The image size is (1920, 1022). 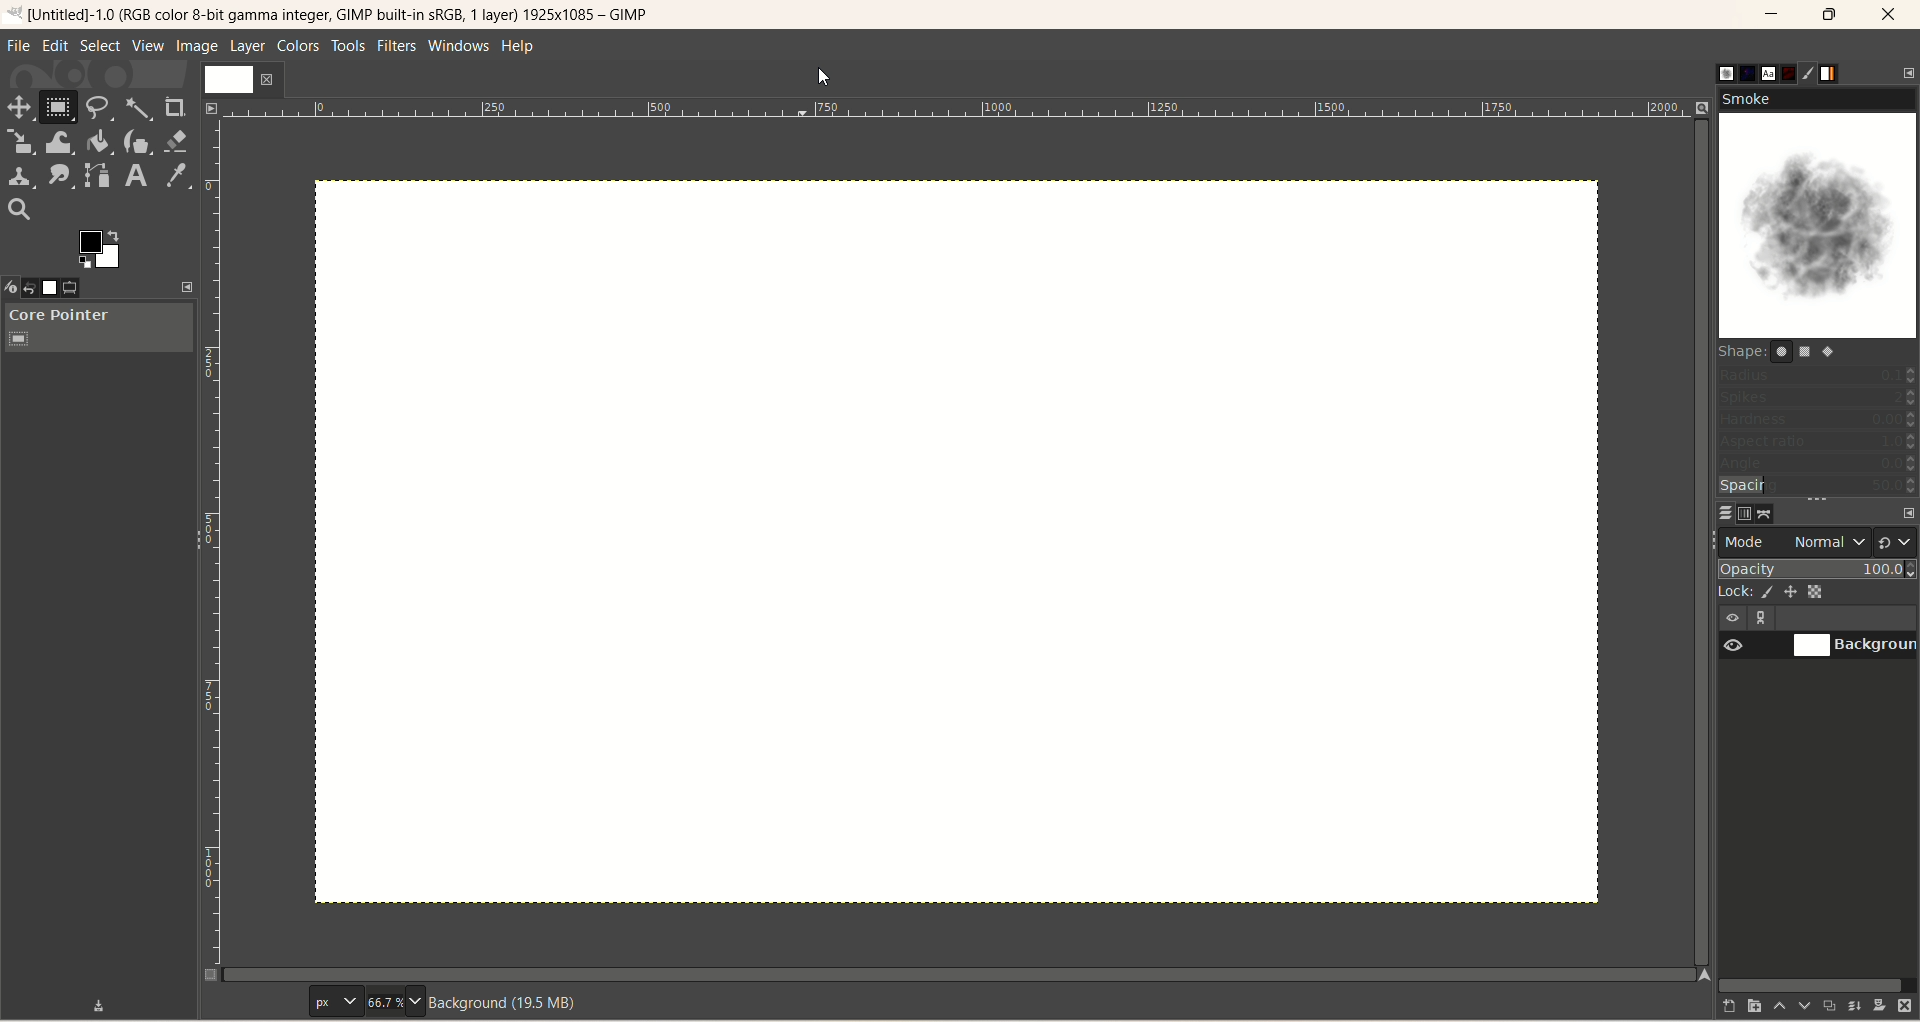 What do you see at coordinates (36, 288) in the screenshot?
I see `undo history` at bounding box center [36, 288].